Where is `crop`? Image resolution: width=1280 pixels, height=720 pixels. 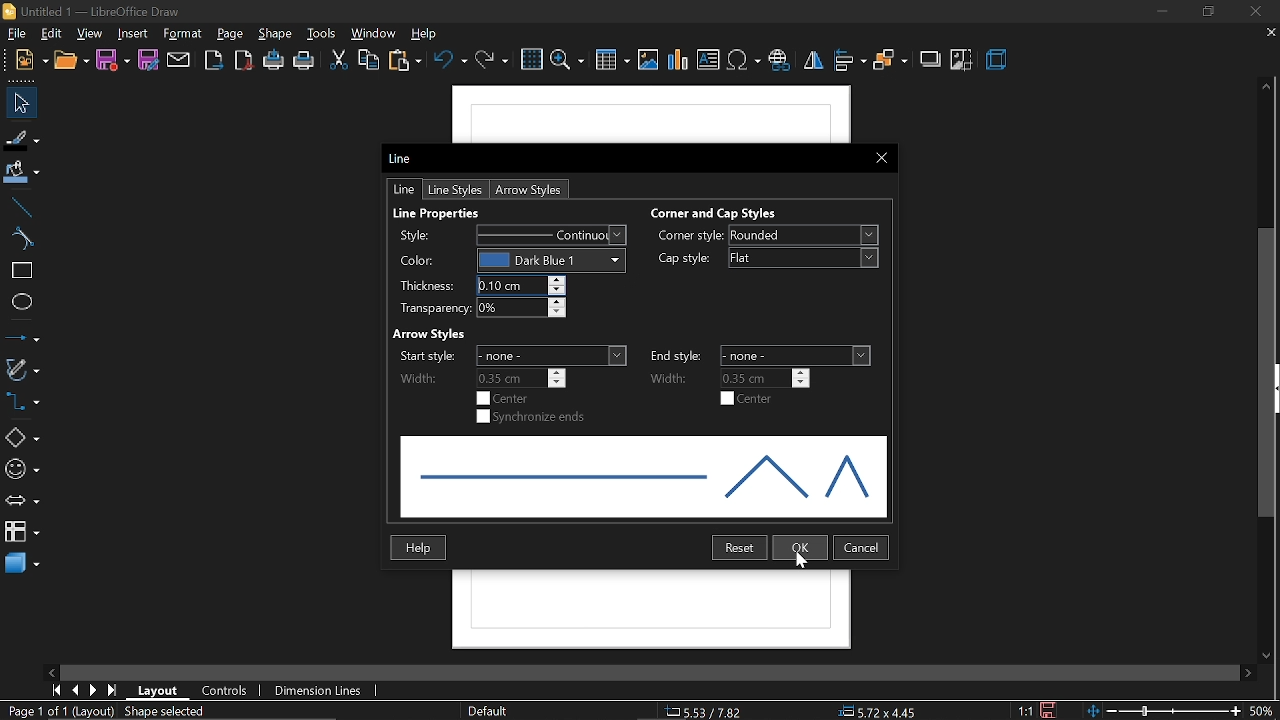
crop is located at coordinates (962, 60).